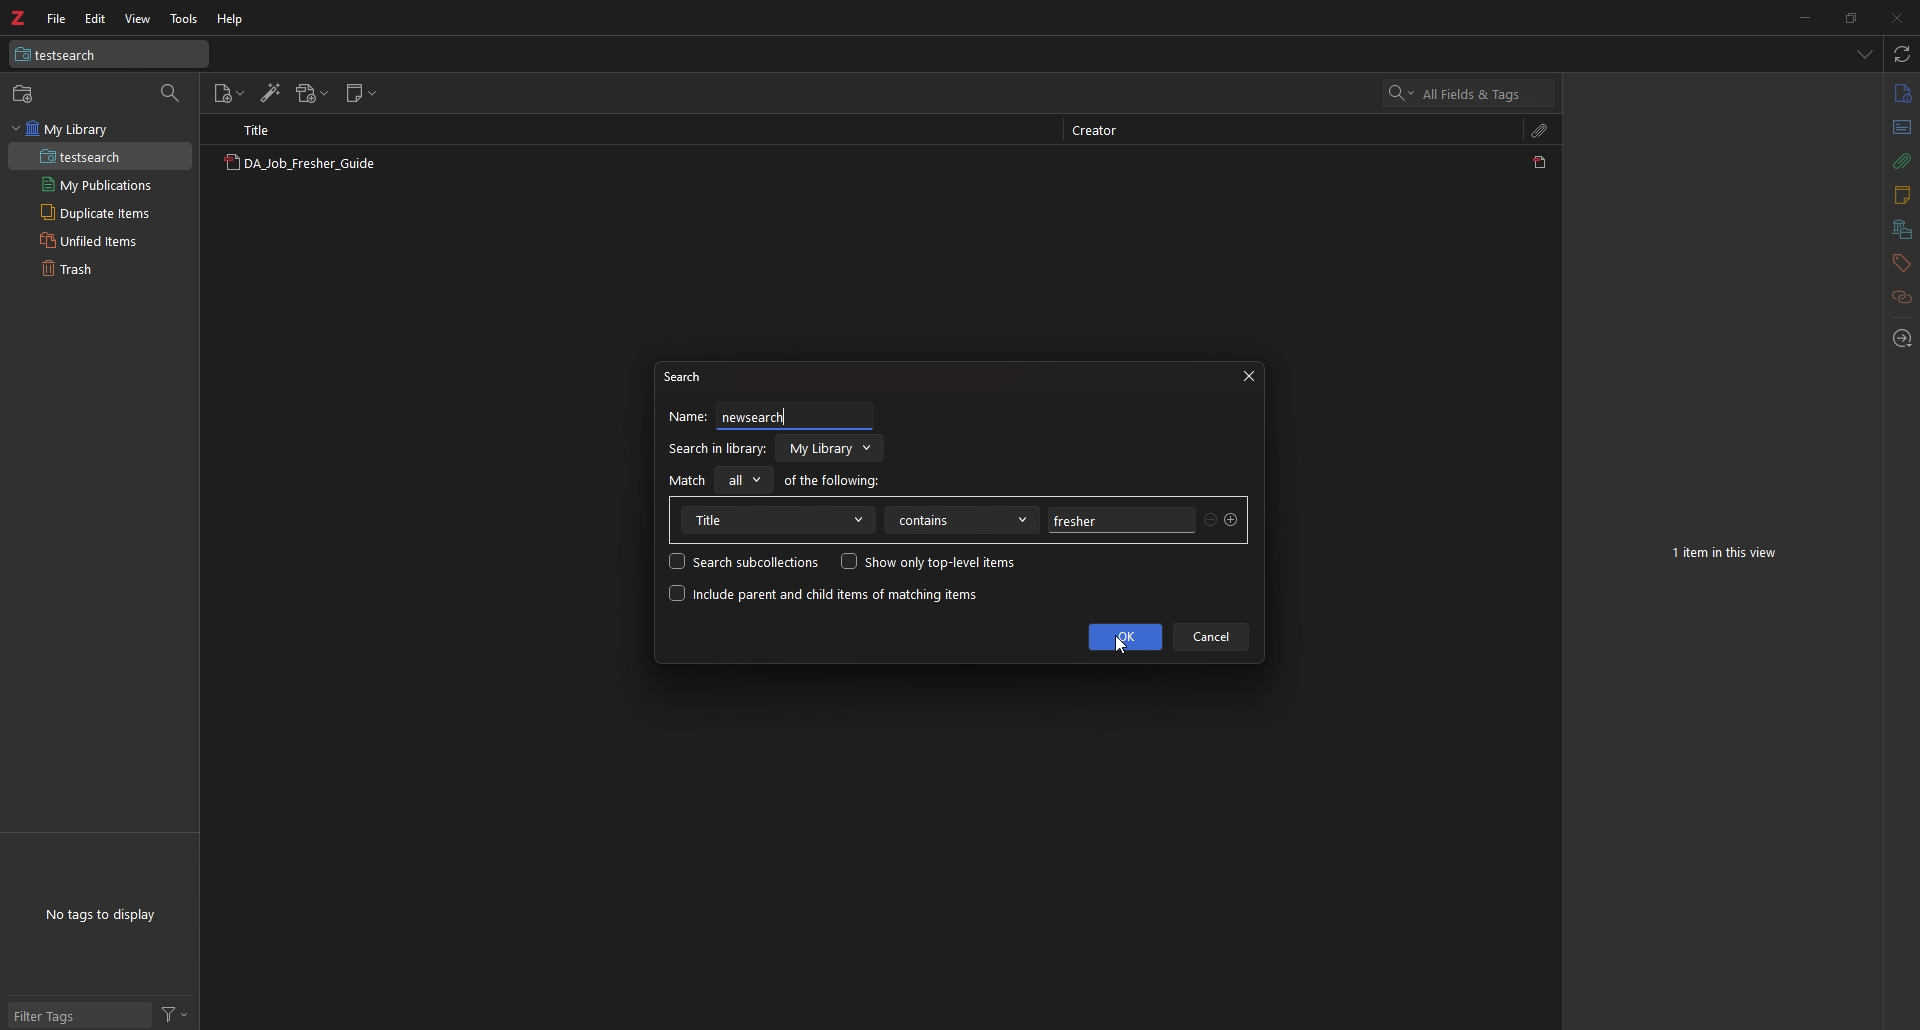  I want to click on duplicate items, so click(100, 212).